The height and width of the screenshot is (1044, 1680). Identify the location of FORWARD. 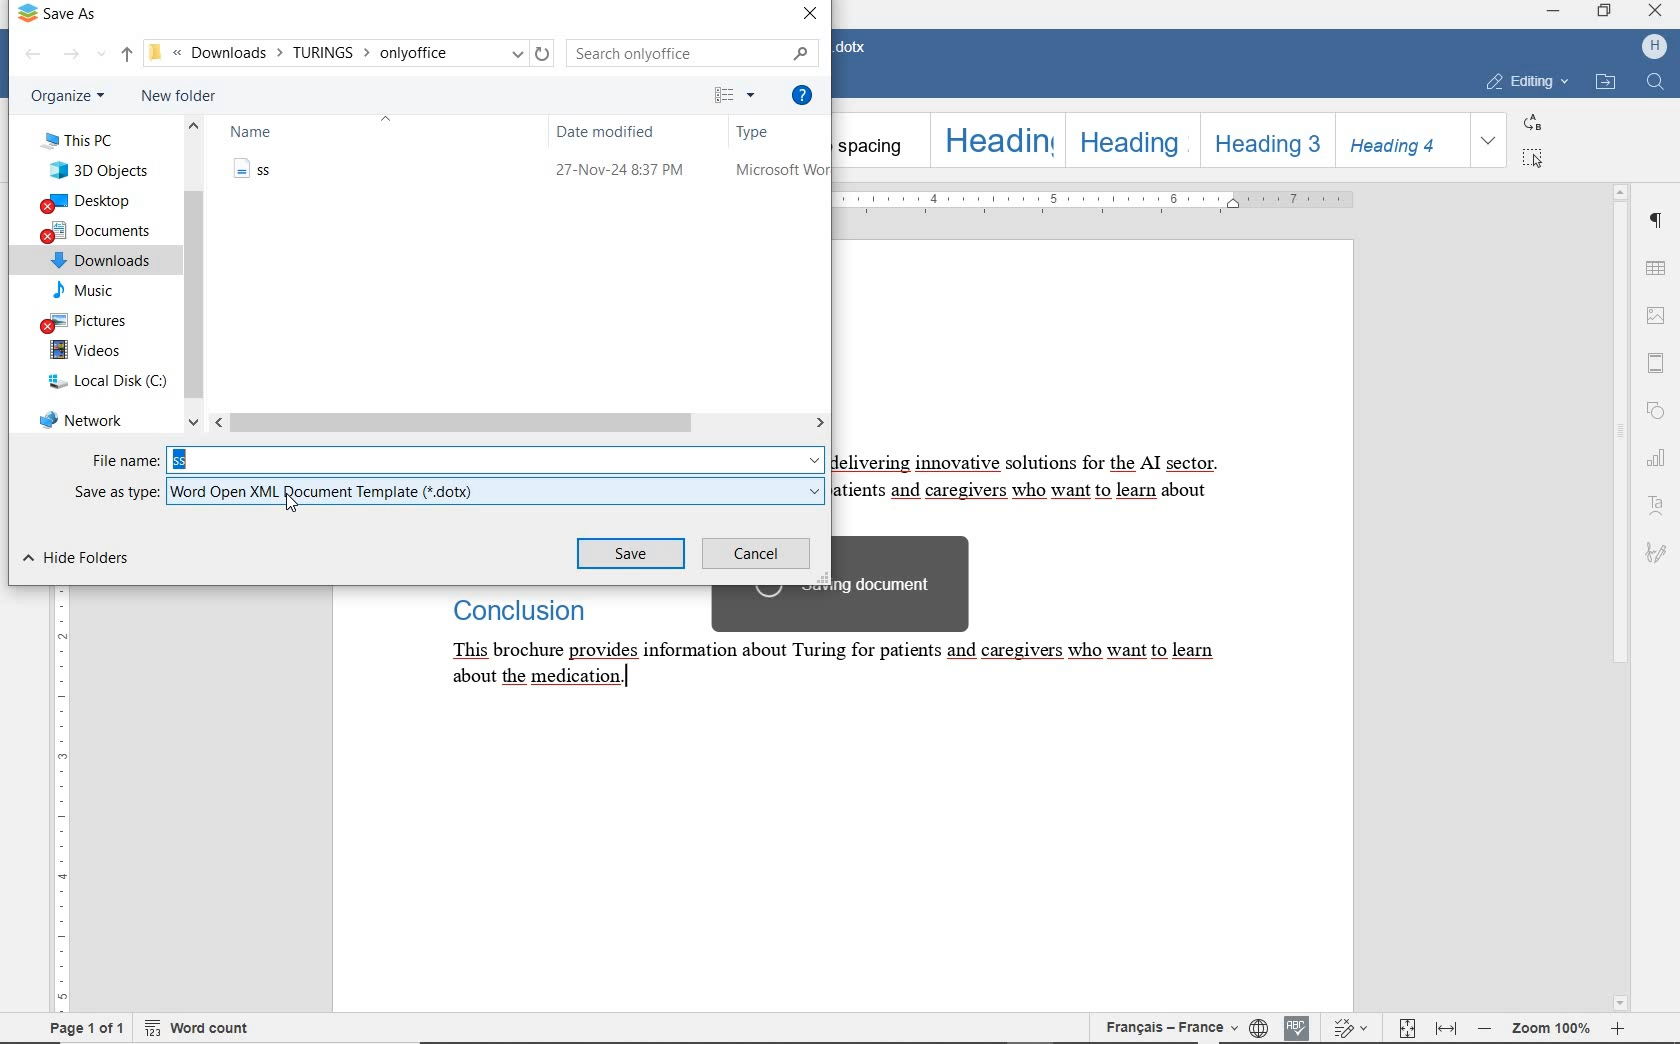
(72, 56).